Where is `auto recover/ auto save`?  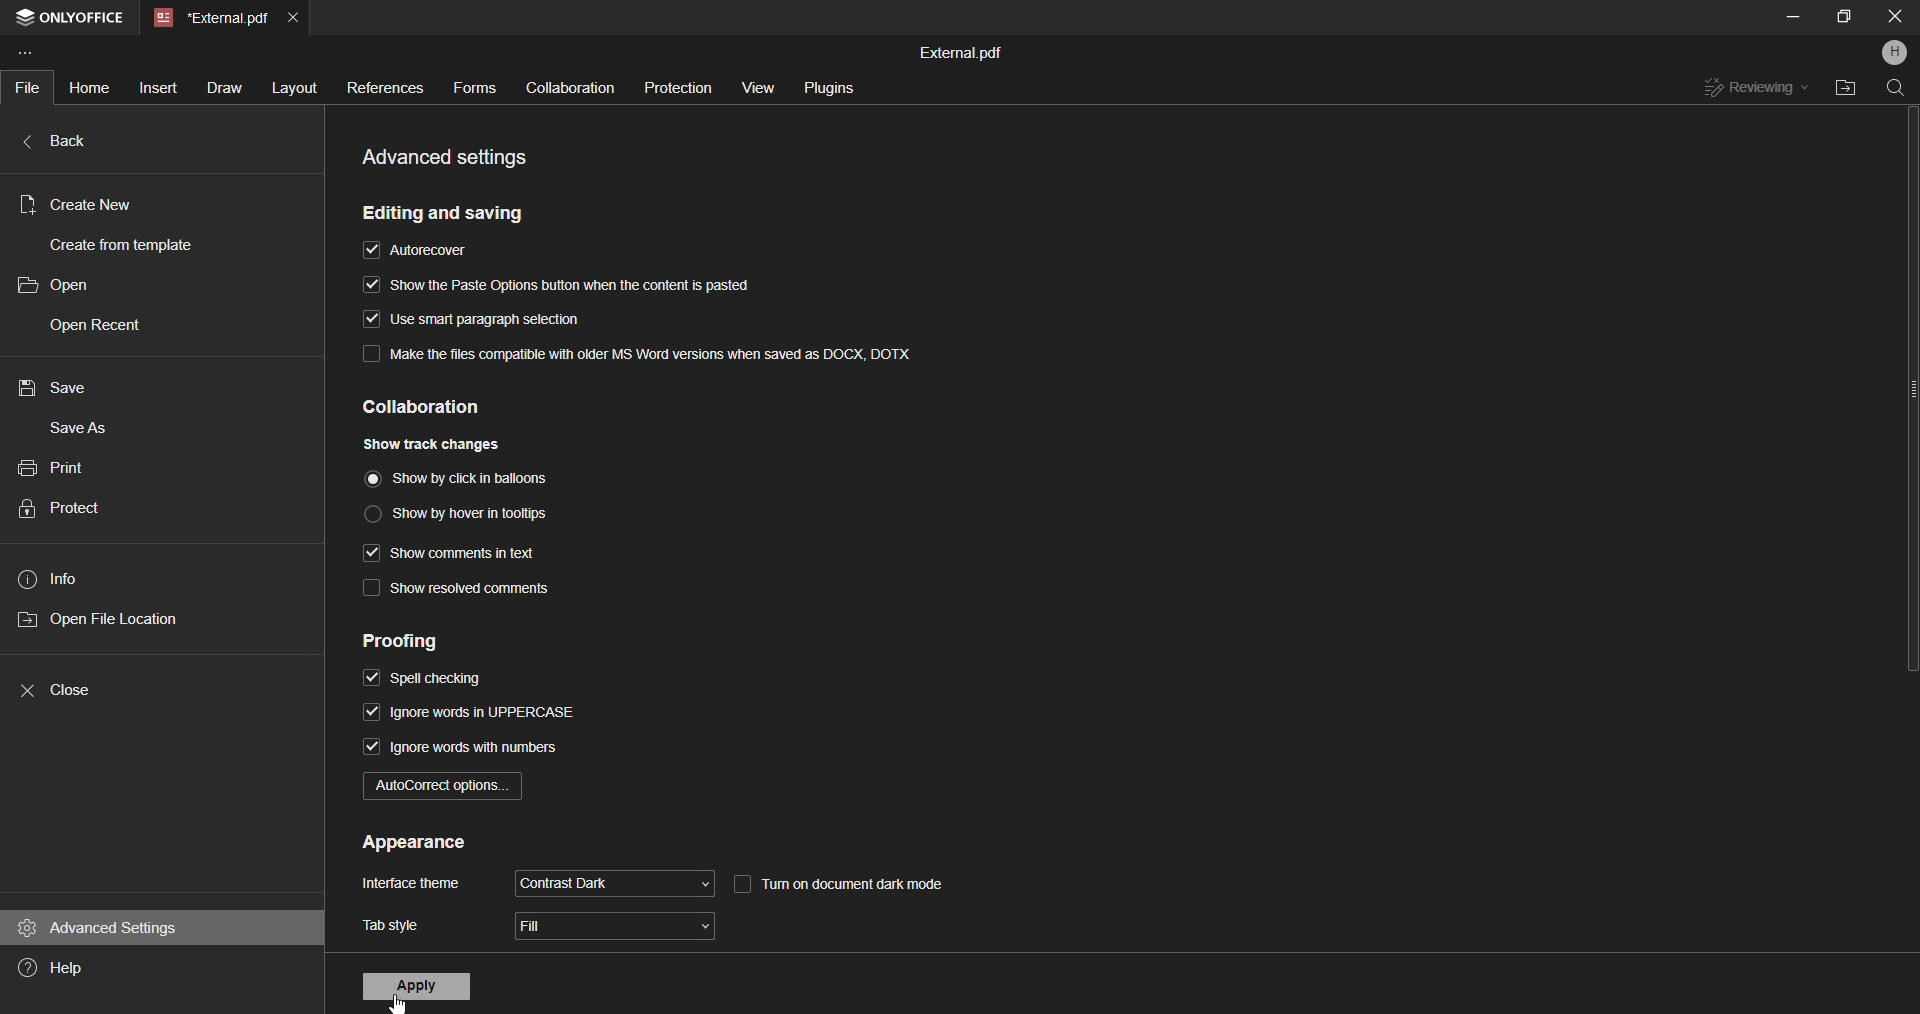 auto recover/ auto save is located at coordinates (422, 252).